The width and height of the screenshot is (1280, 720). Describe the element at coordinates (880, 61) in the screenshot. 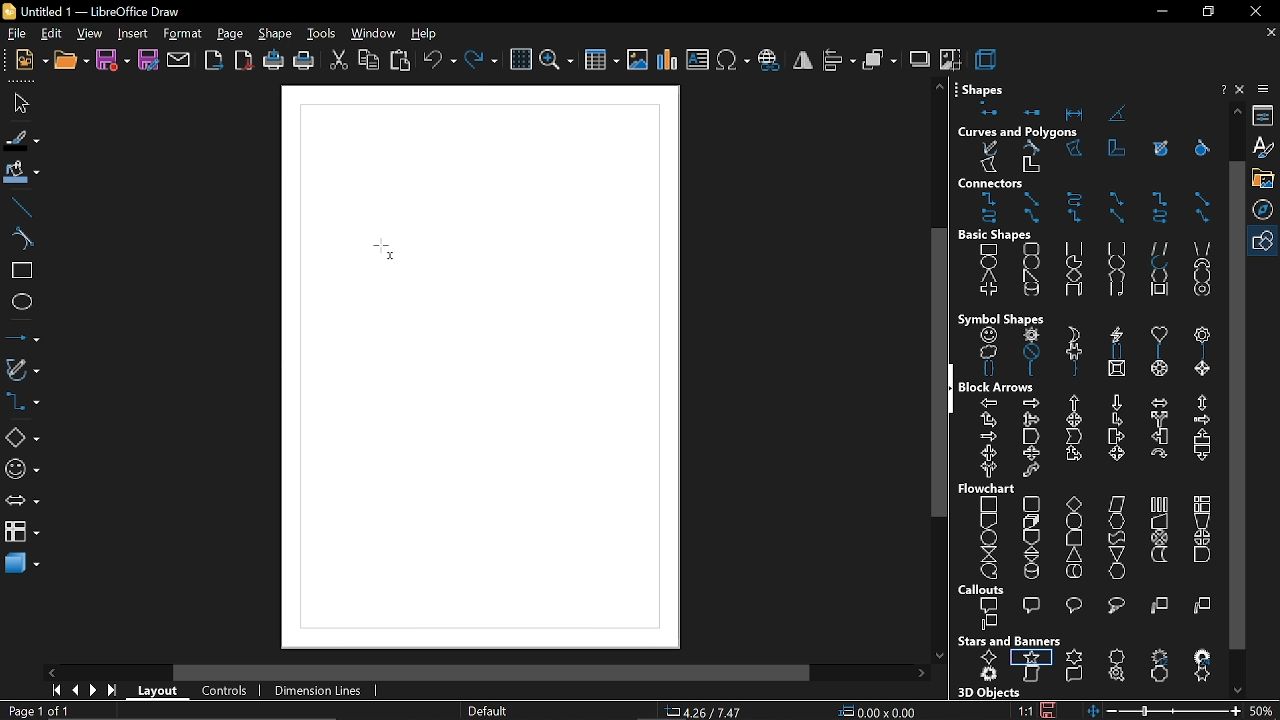

I see `arrange` at that location.